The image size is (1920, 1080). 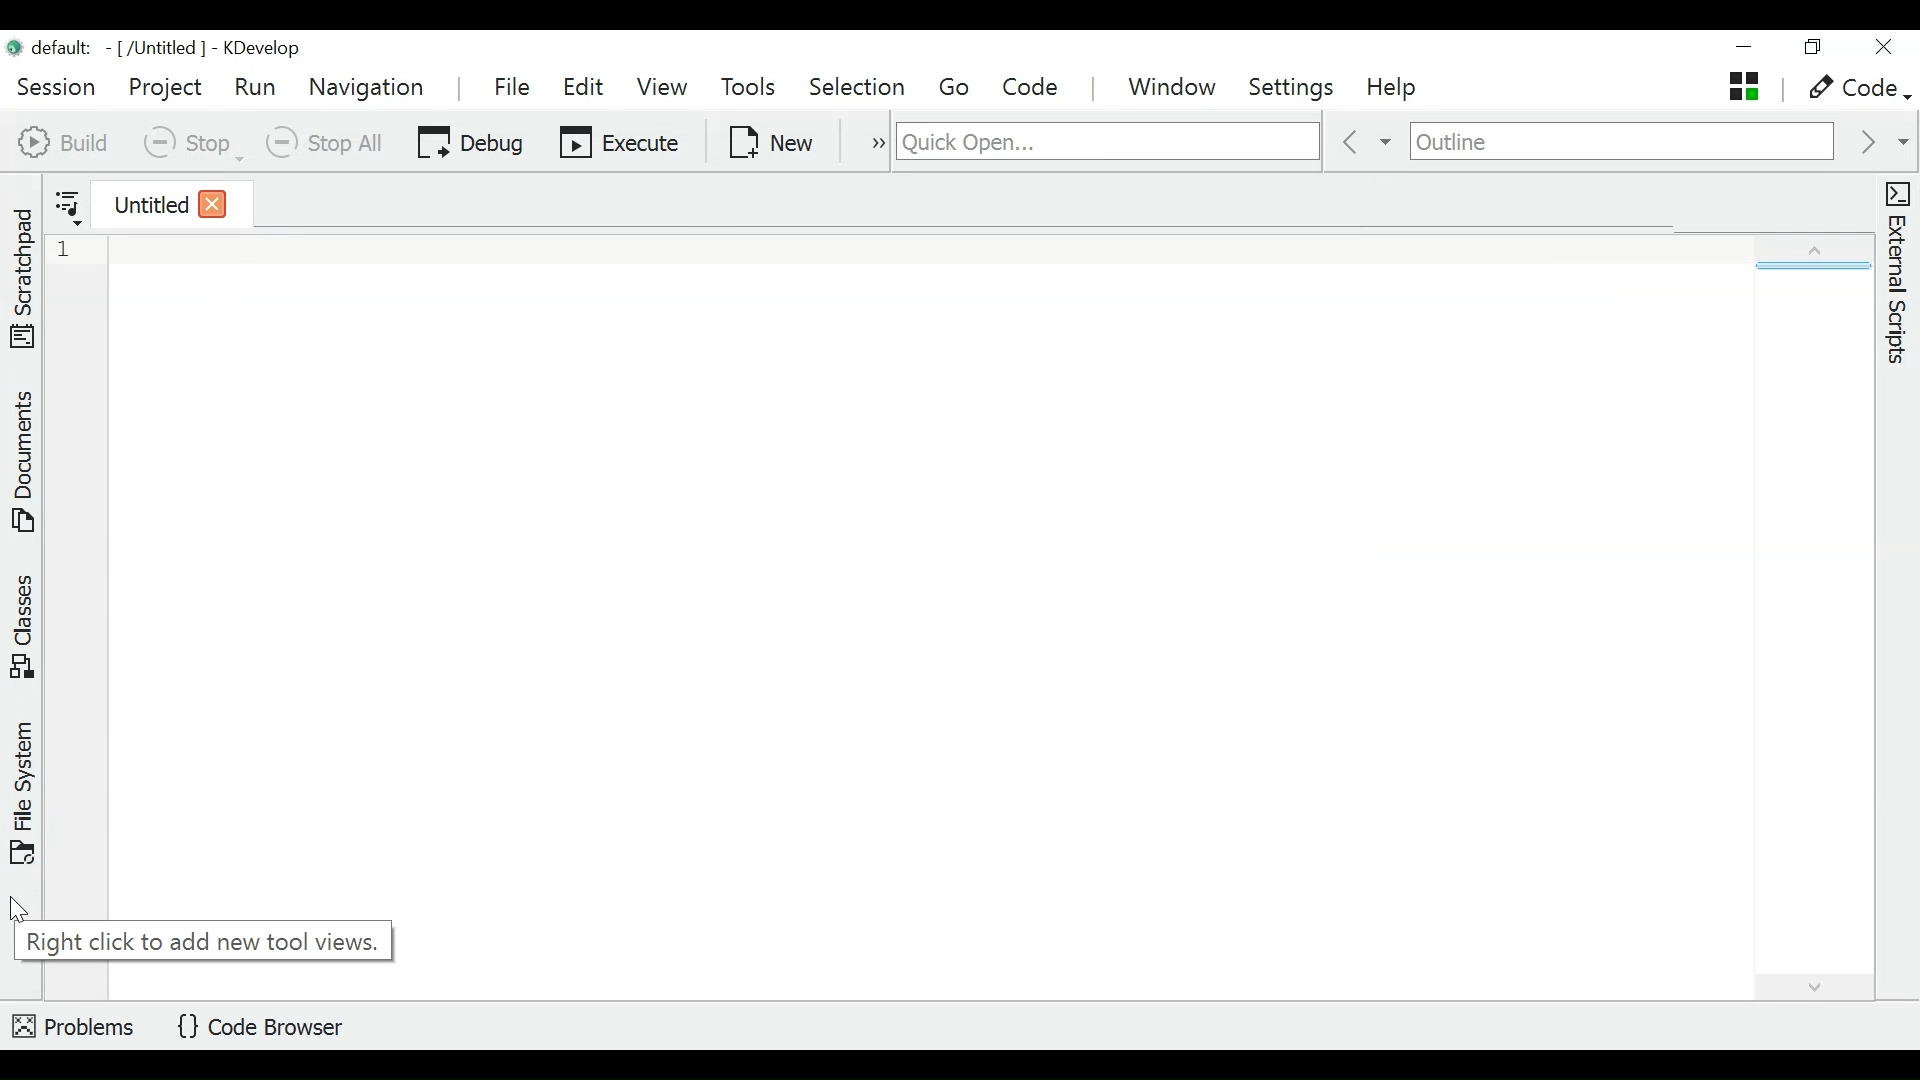 I want to click on Session, so click(x=59, y=86).